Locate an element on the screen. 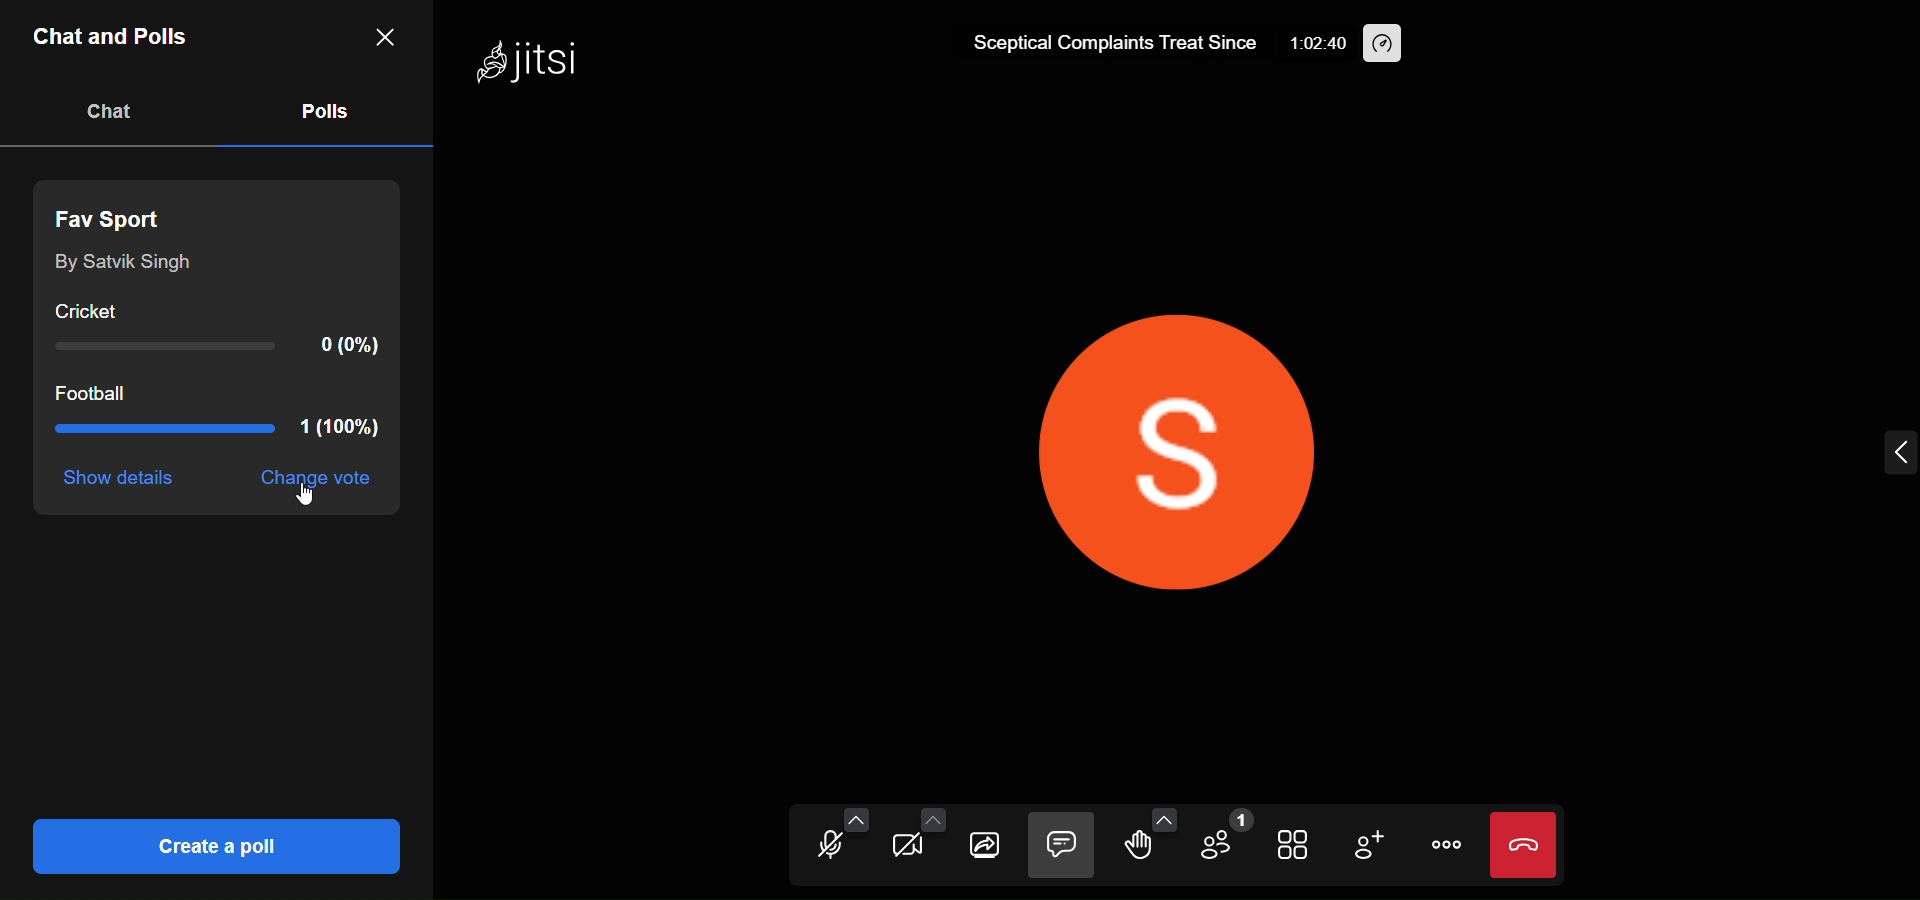  By Satvik Singh is located at coordinates (133, 264).